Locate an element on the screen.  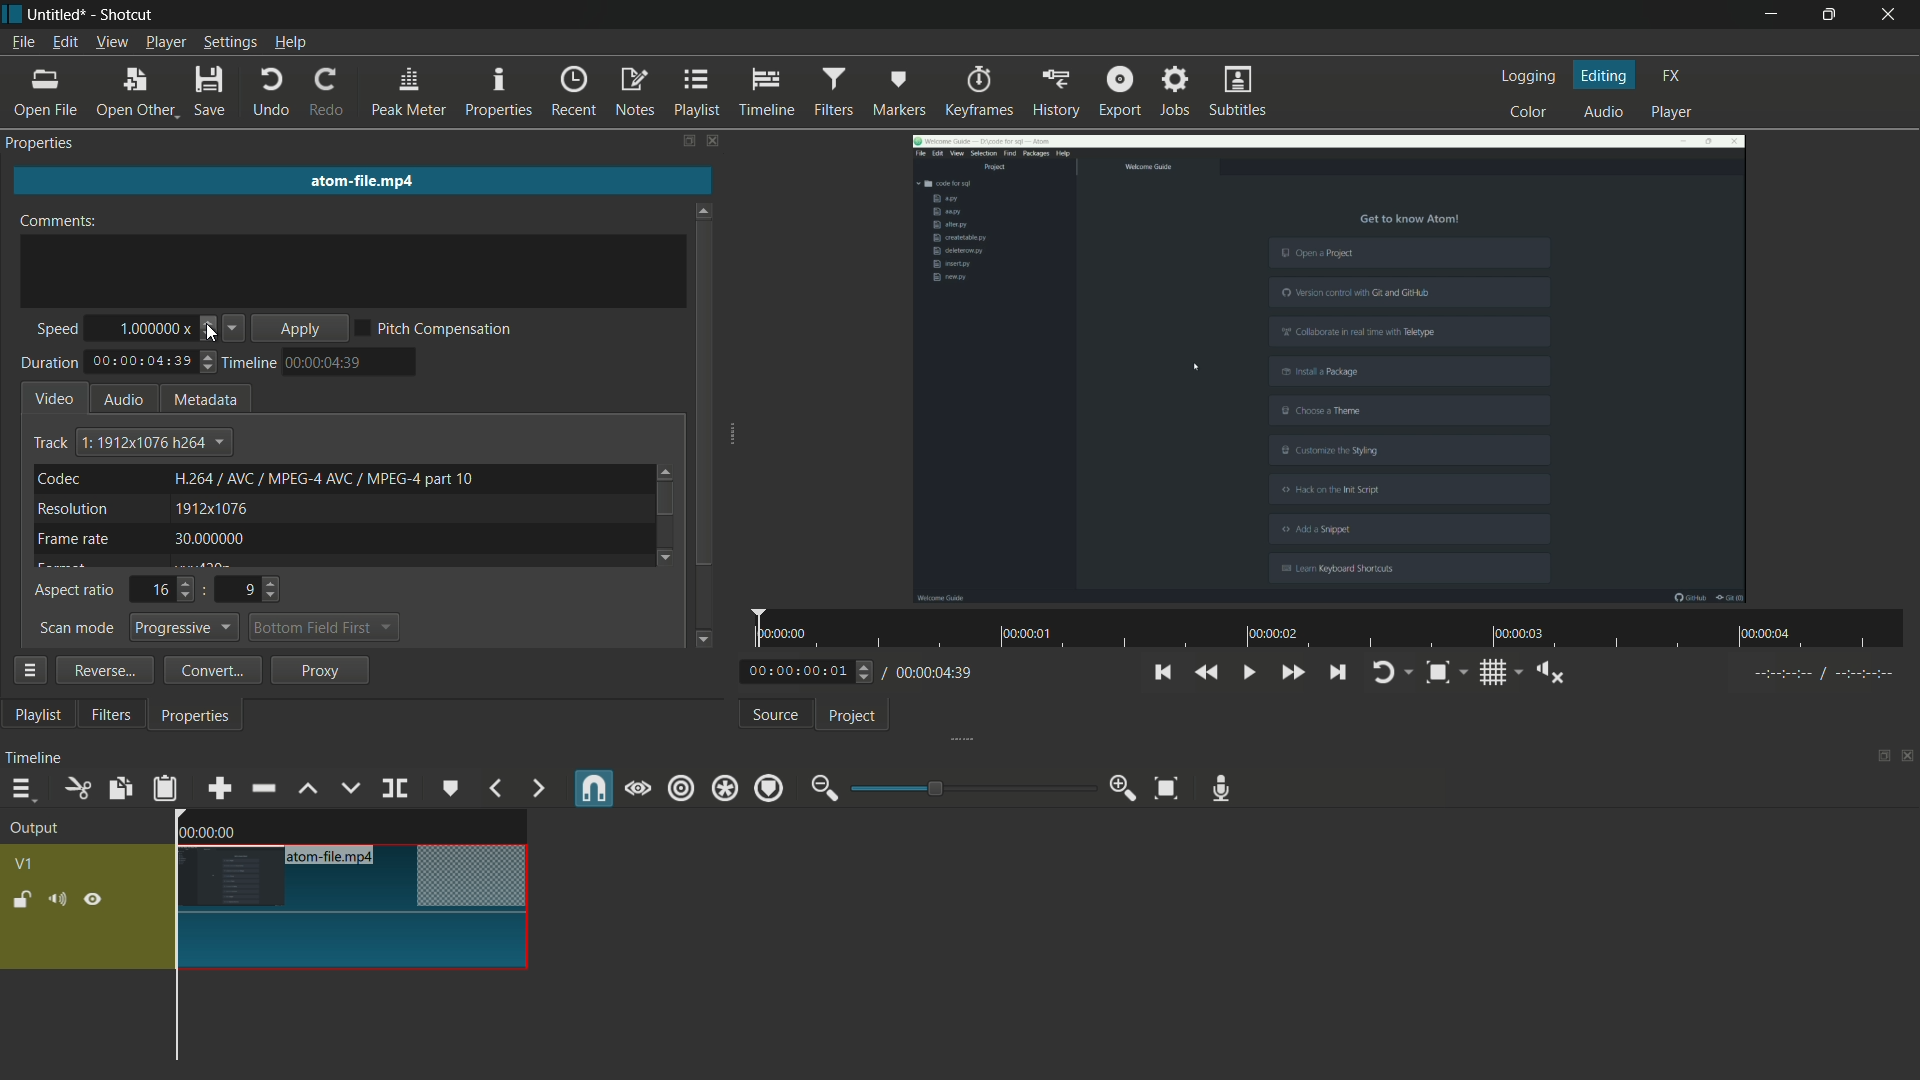
notes is located at coordinates (635, 93).